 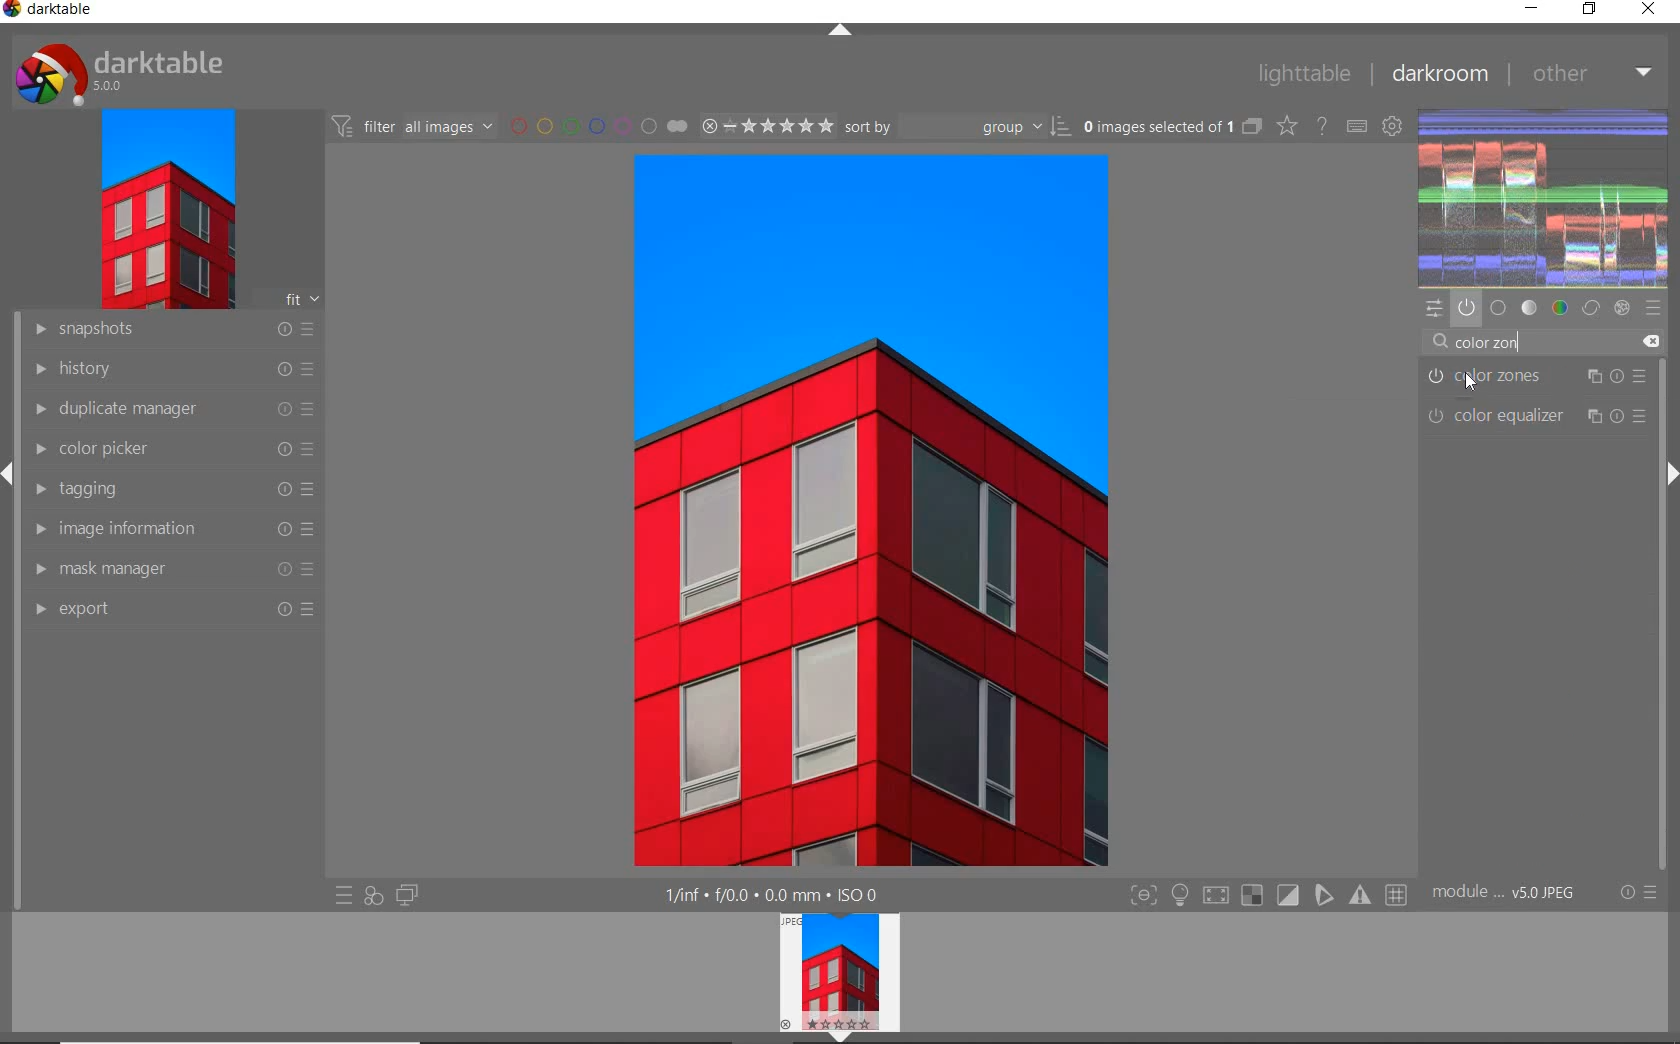 I want to click on Sort, so click(x=959, y=128).